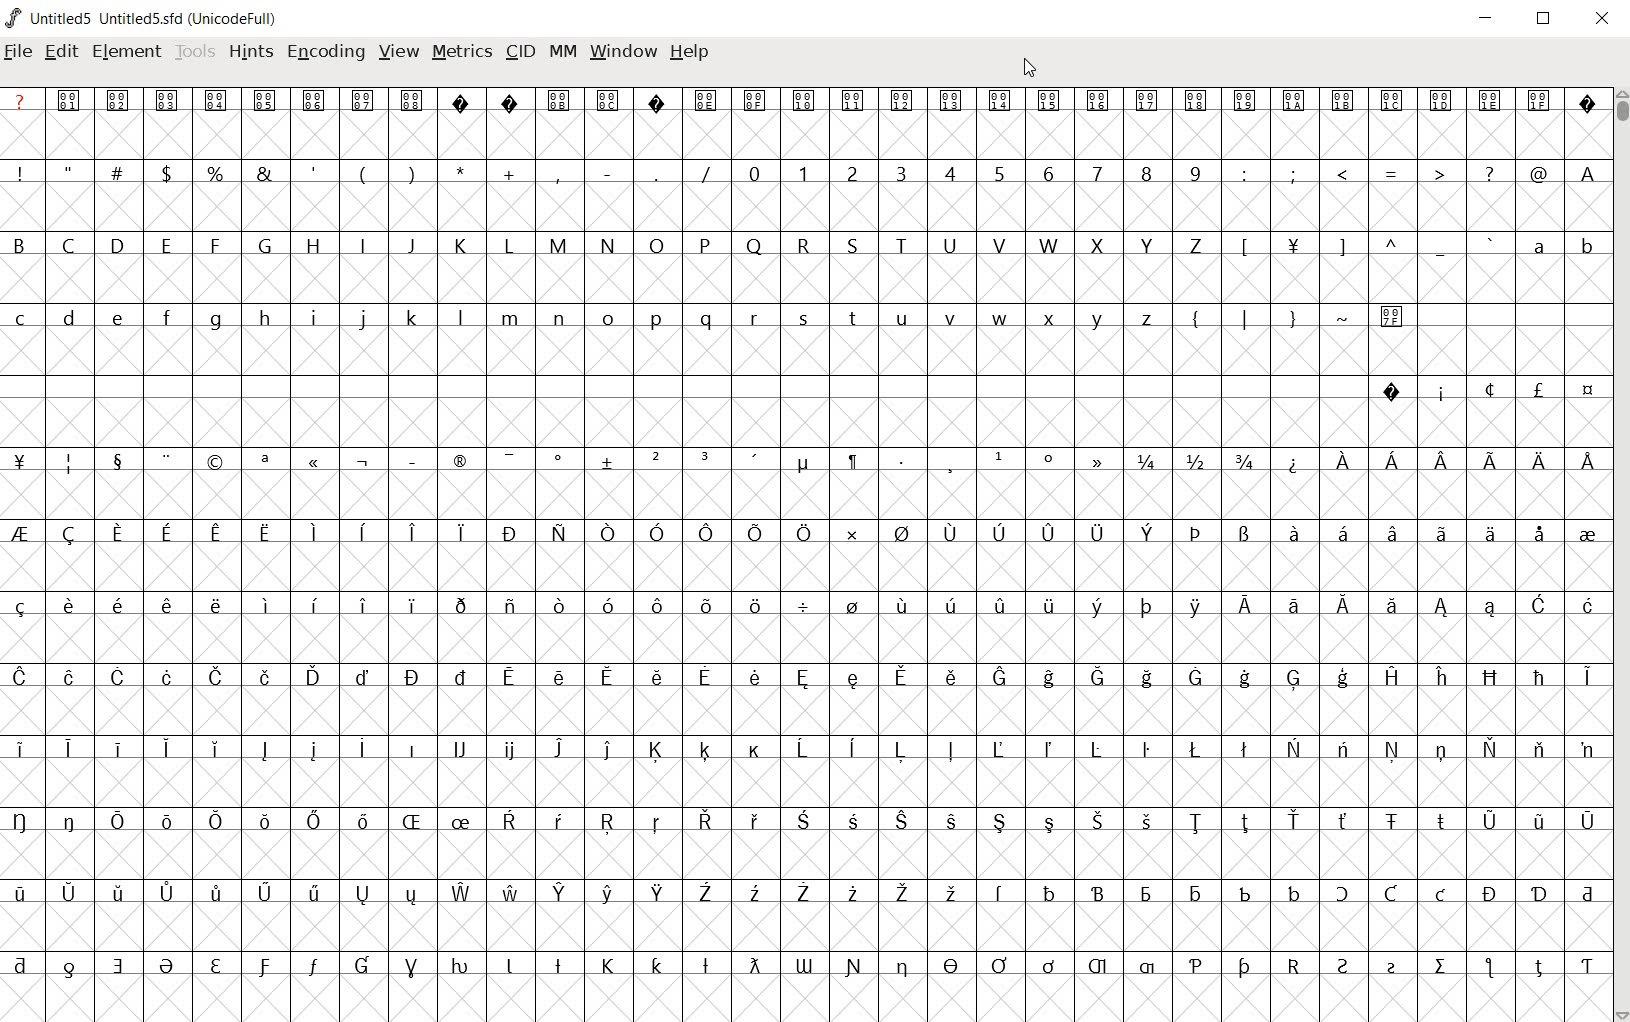 The height and width of the screenshot is (1022, 1630). What do you see at coordinates (1539, 750) in the screenshot?
I see `Symbol` at bounding box center [1539, 750].